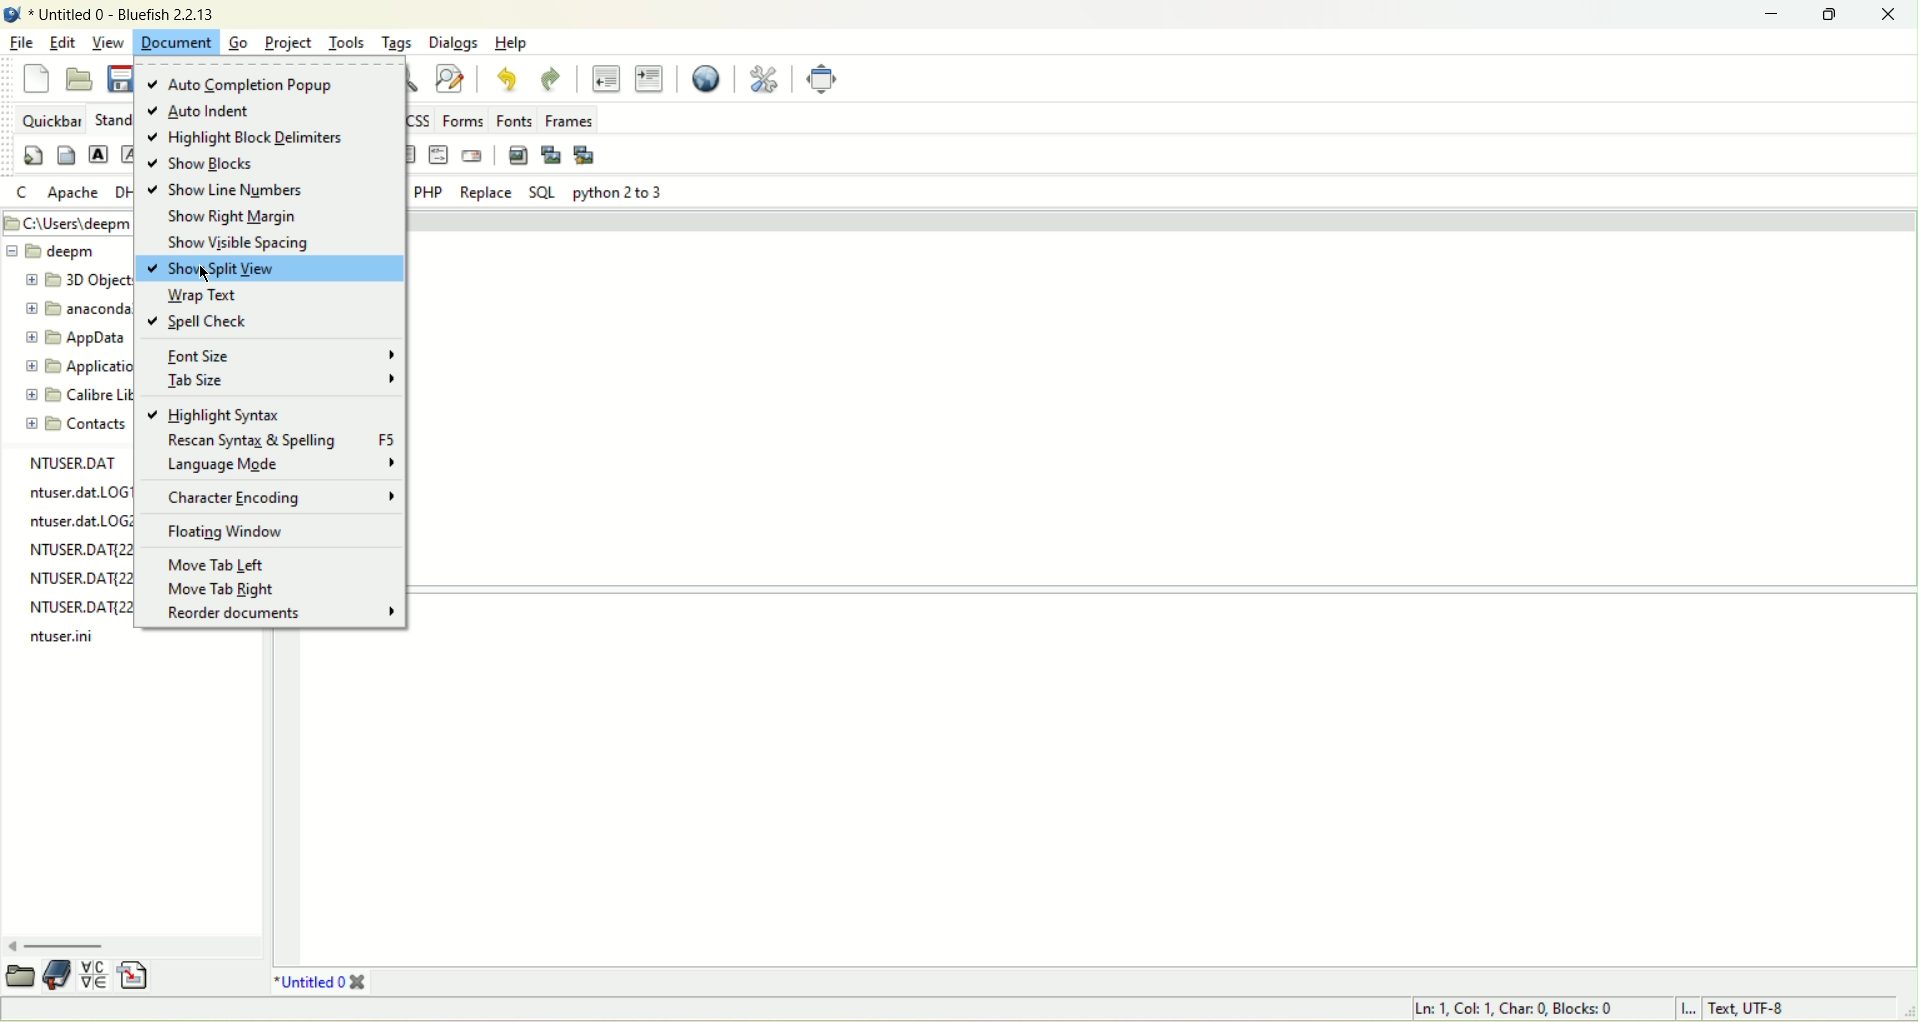 The width and height of the screenshot is (1918, 1022). Describe the element at coordinates (98, 977) in the screenshot. I see `charmap` at that location.